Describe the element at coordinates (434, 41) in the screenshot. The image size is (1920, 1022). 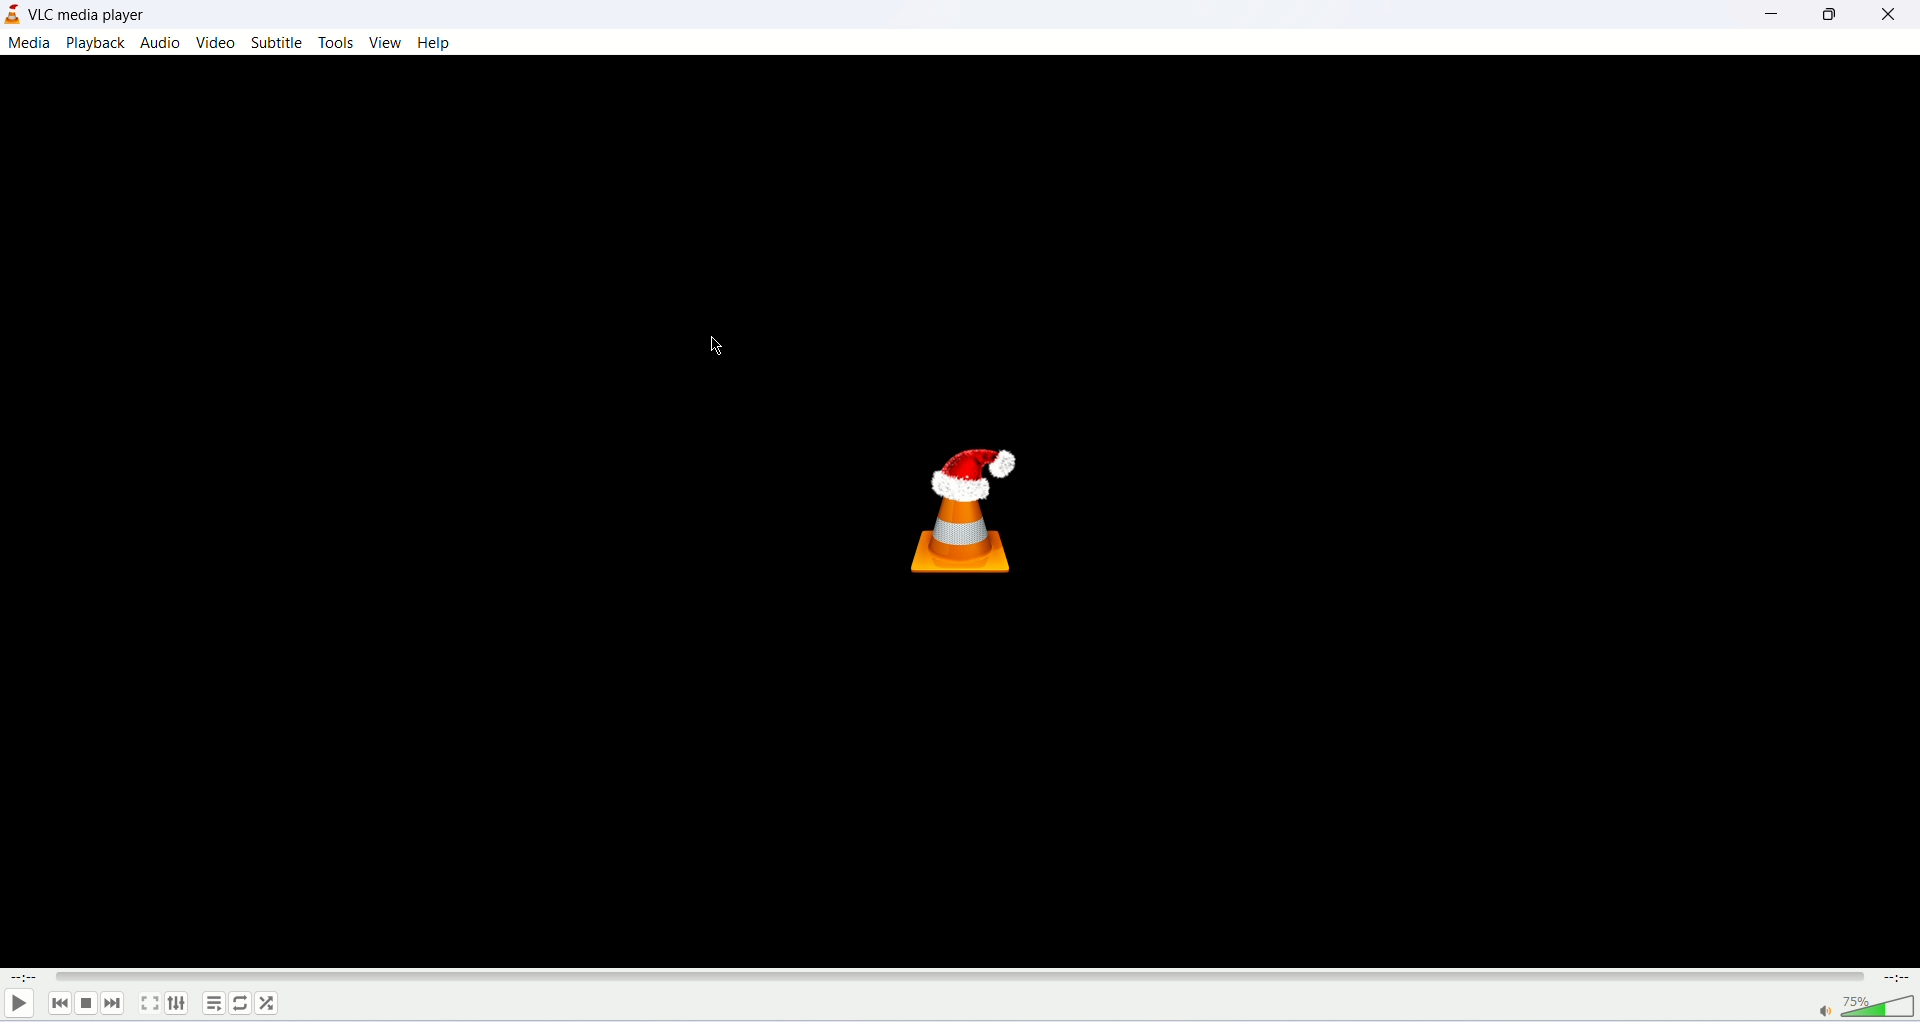
I see `help` at that location.